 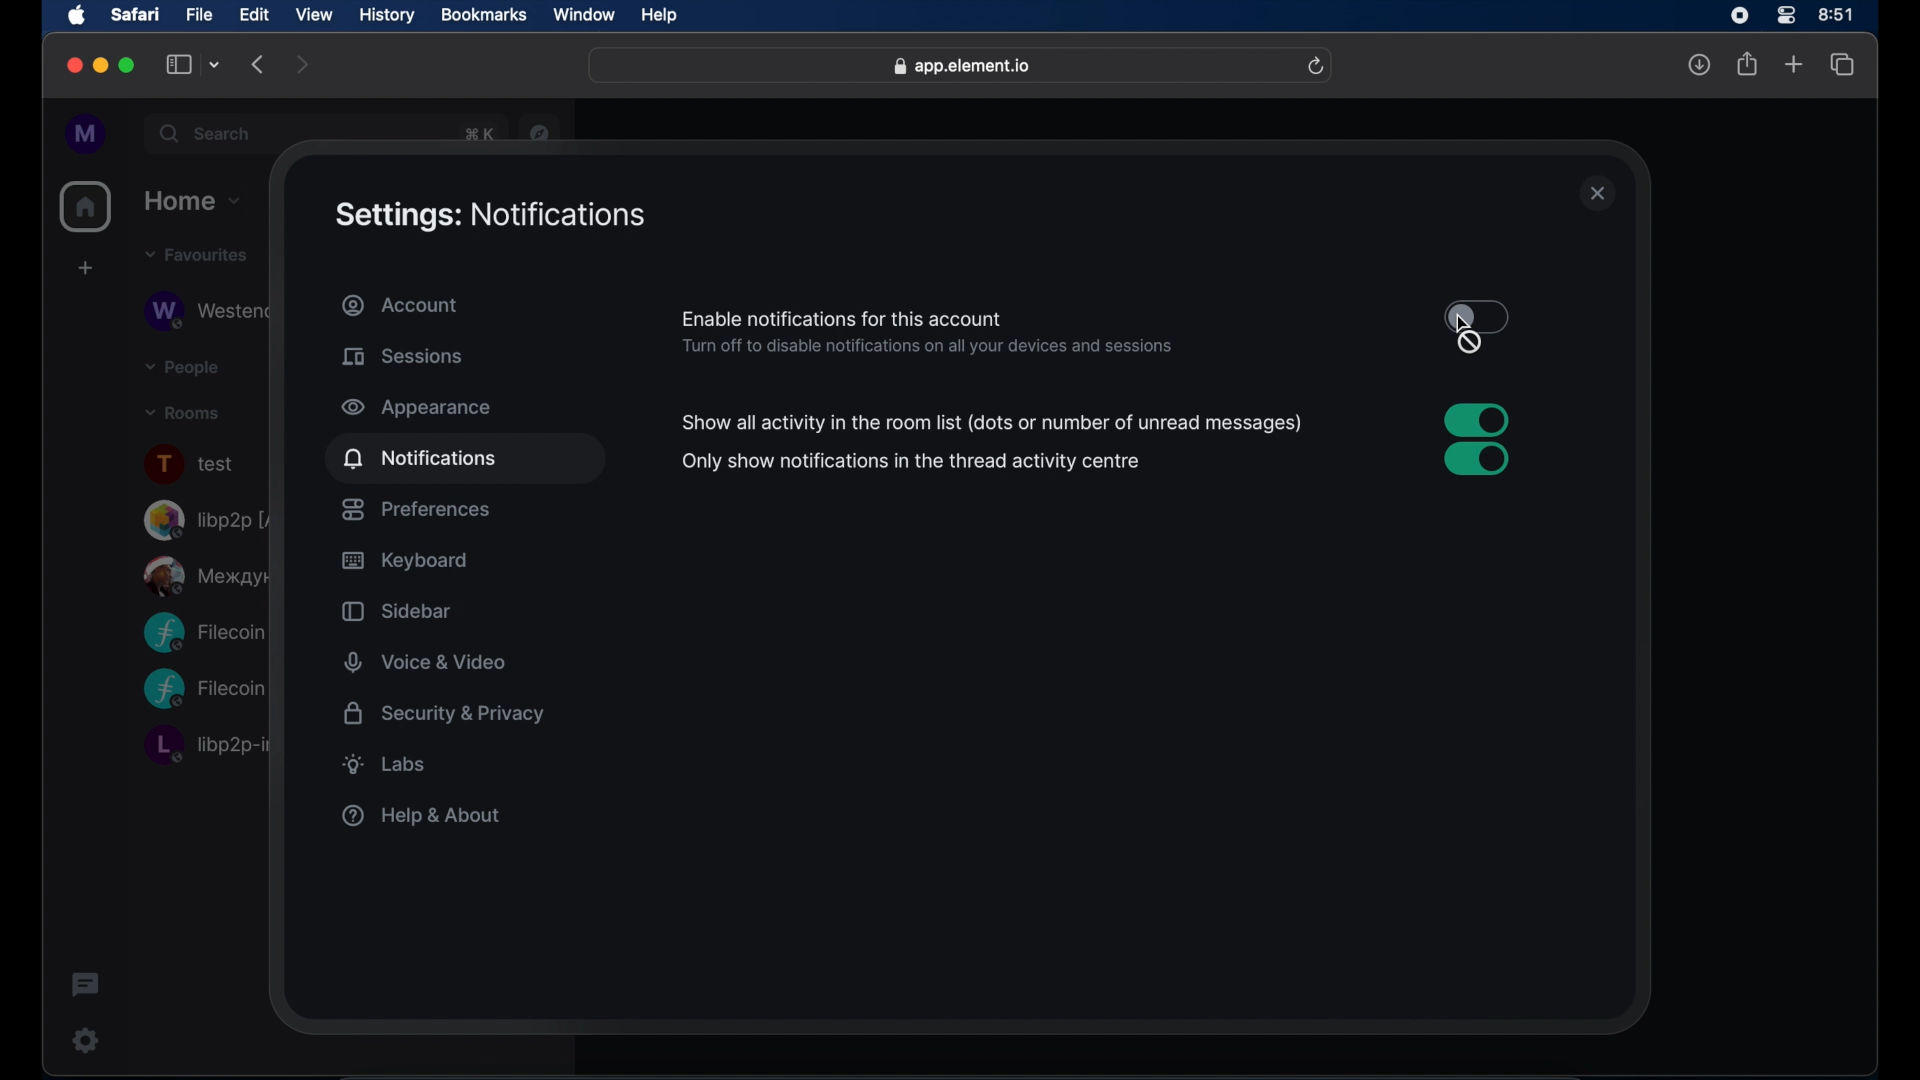 What do you see at coordinates (1699, 65) in the screenshot?
I see `downloads` at bounding box center [1699, 65].